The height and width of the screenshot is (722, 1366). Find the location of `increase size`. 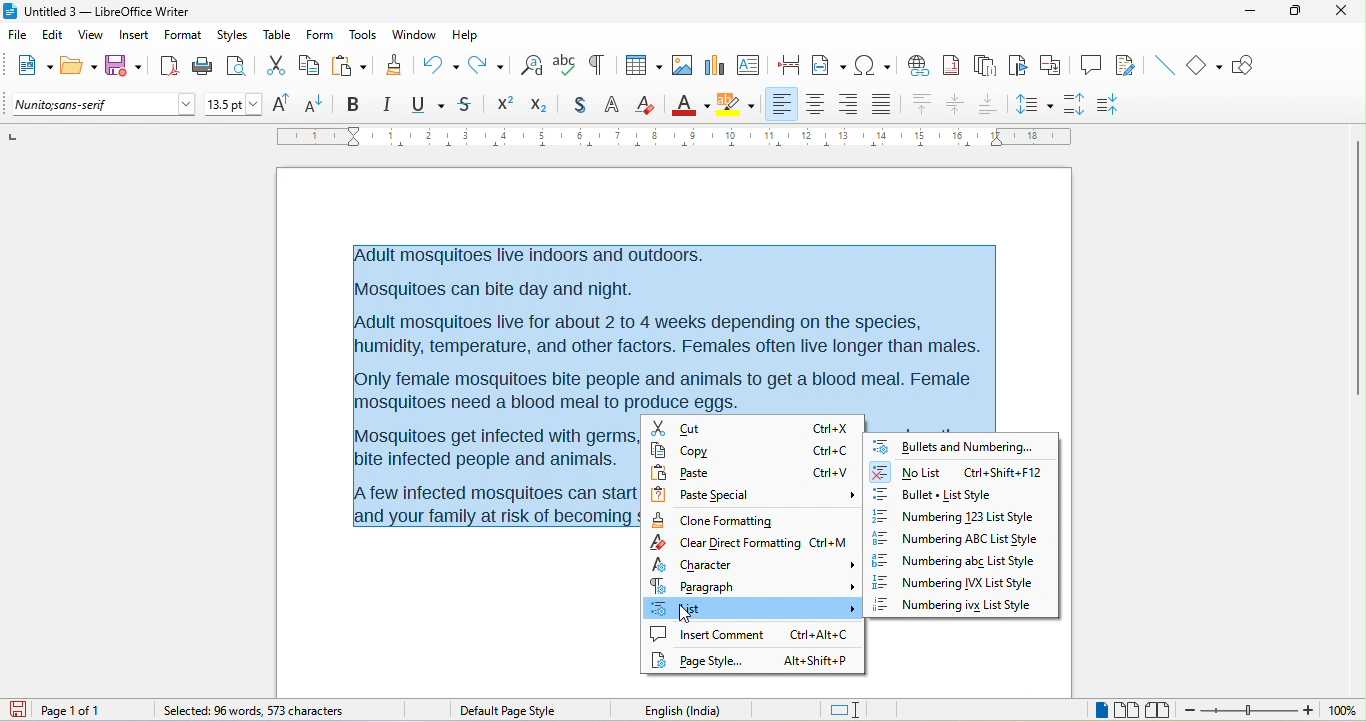

increase size is located at coordinates (285, 104).